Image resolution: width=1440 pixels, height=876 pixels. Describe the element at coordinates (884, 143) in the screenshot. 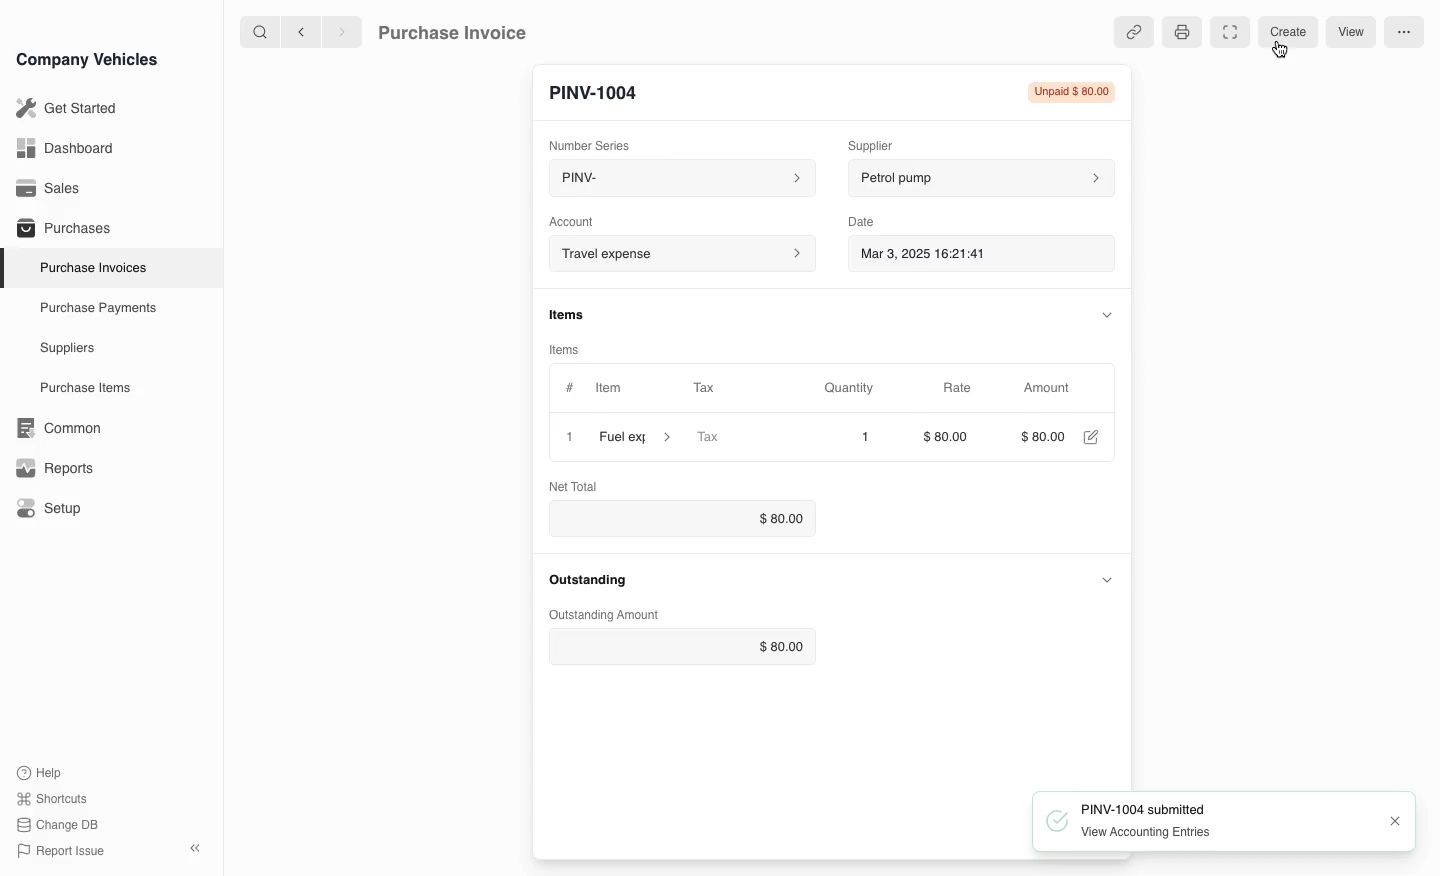

I see `Supplier` at that location.